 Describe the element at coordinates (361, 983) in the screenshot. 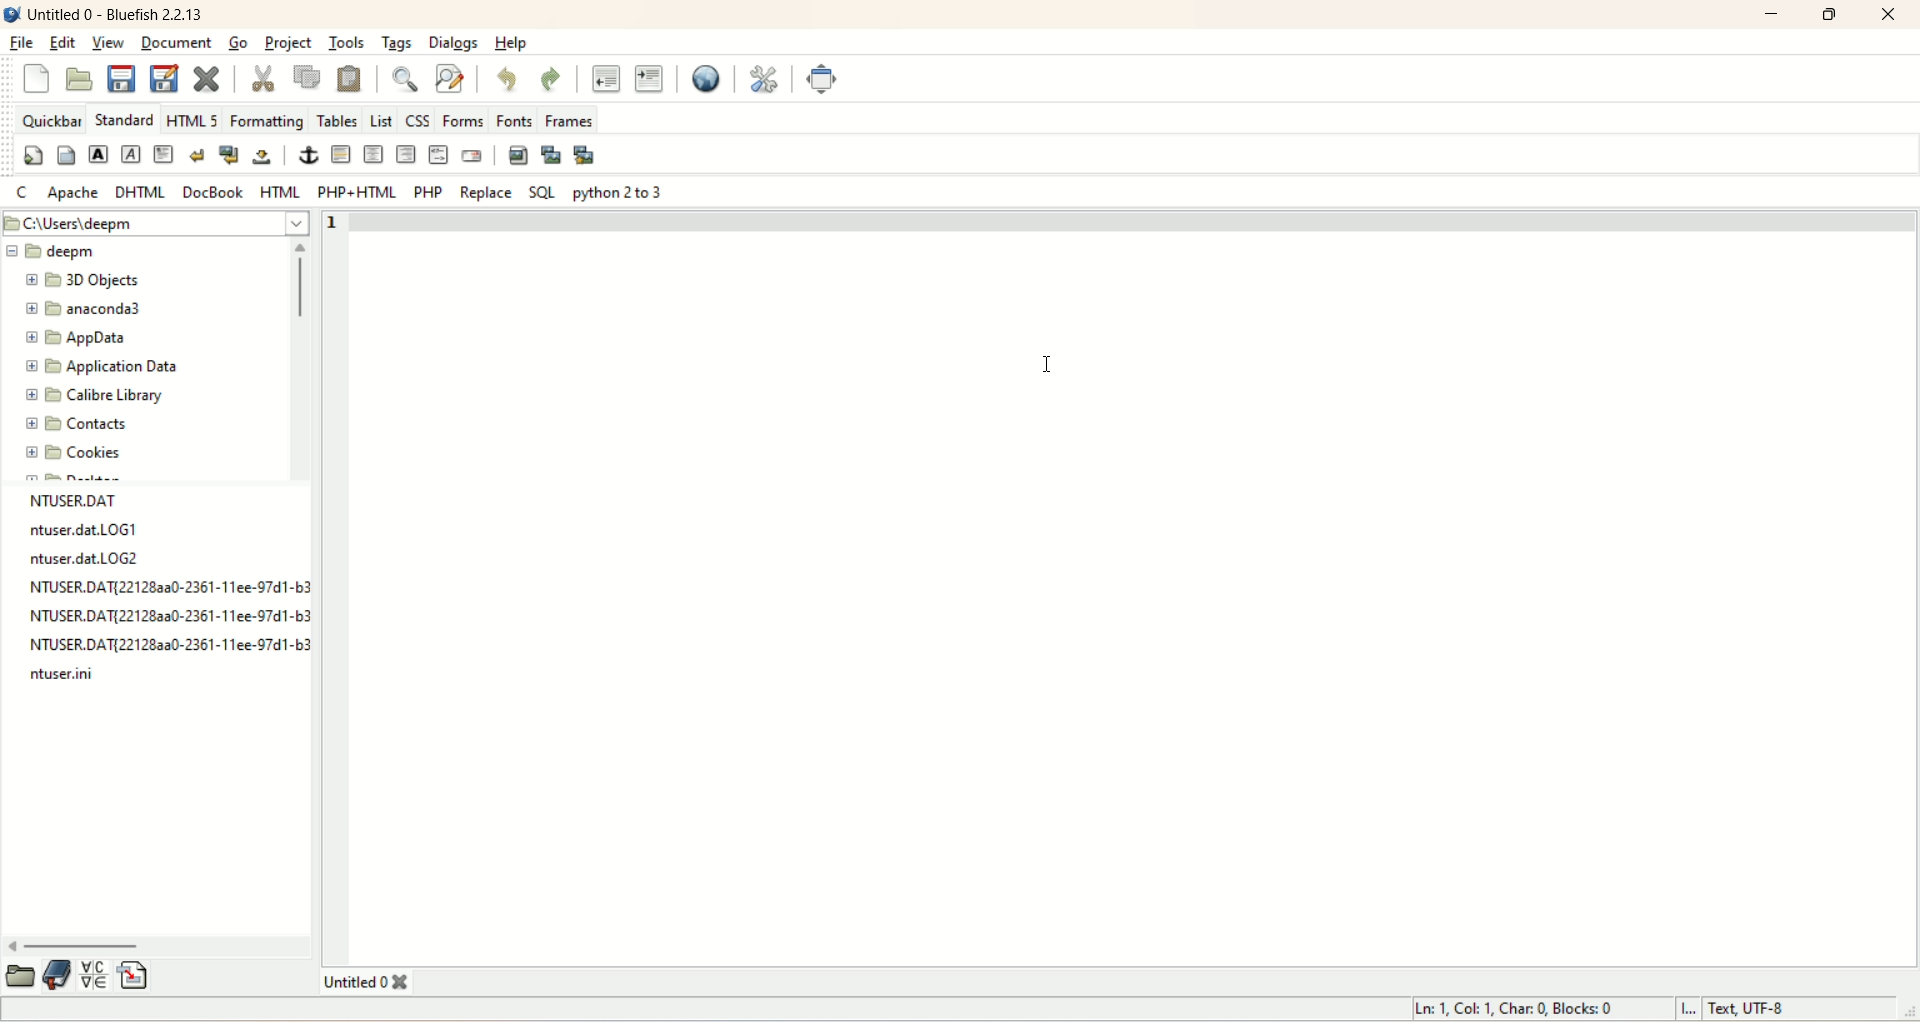

I see `untitled` at that location.